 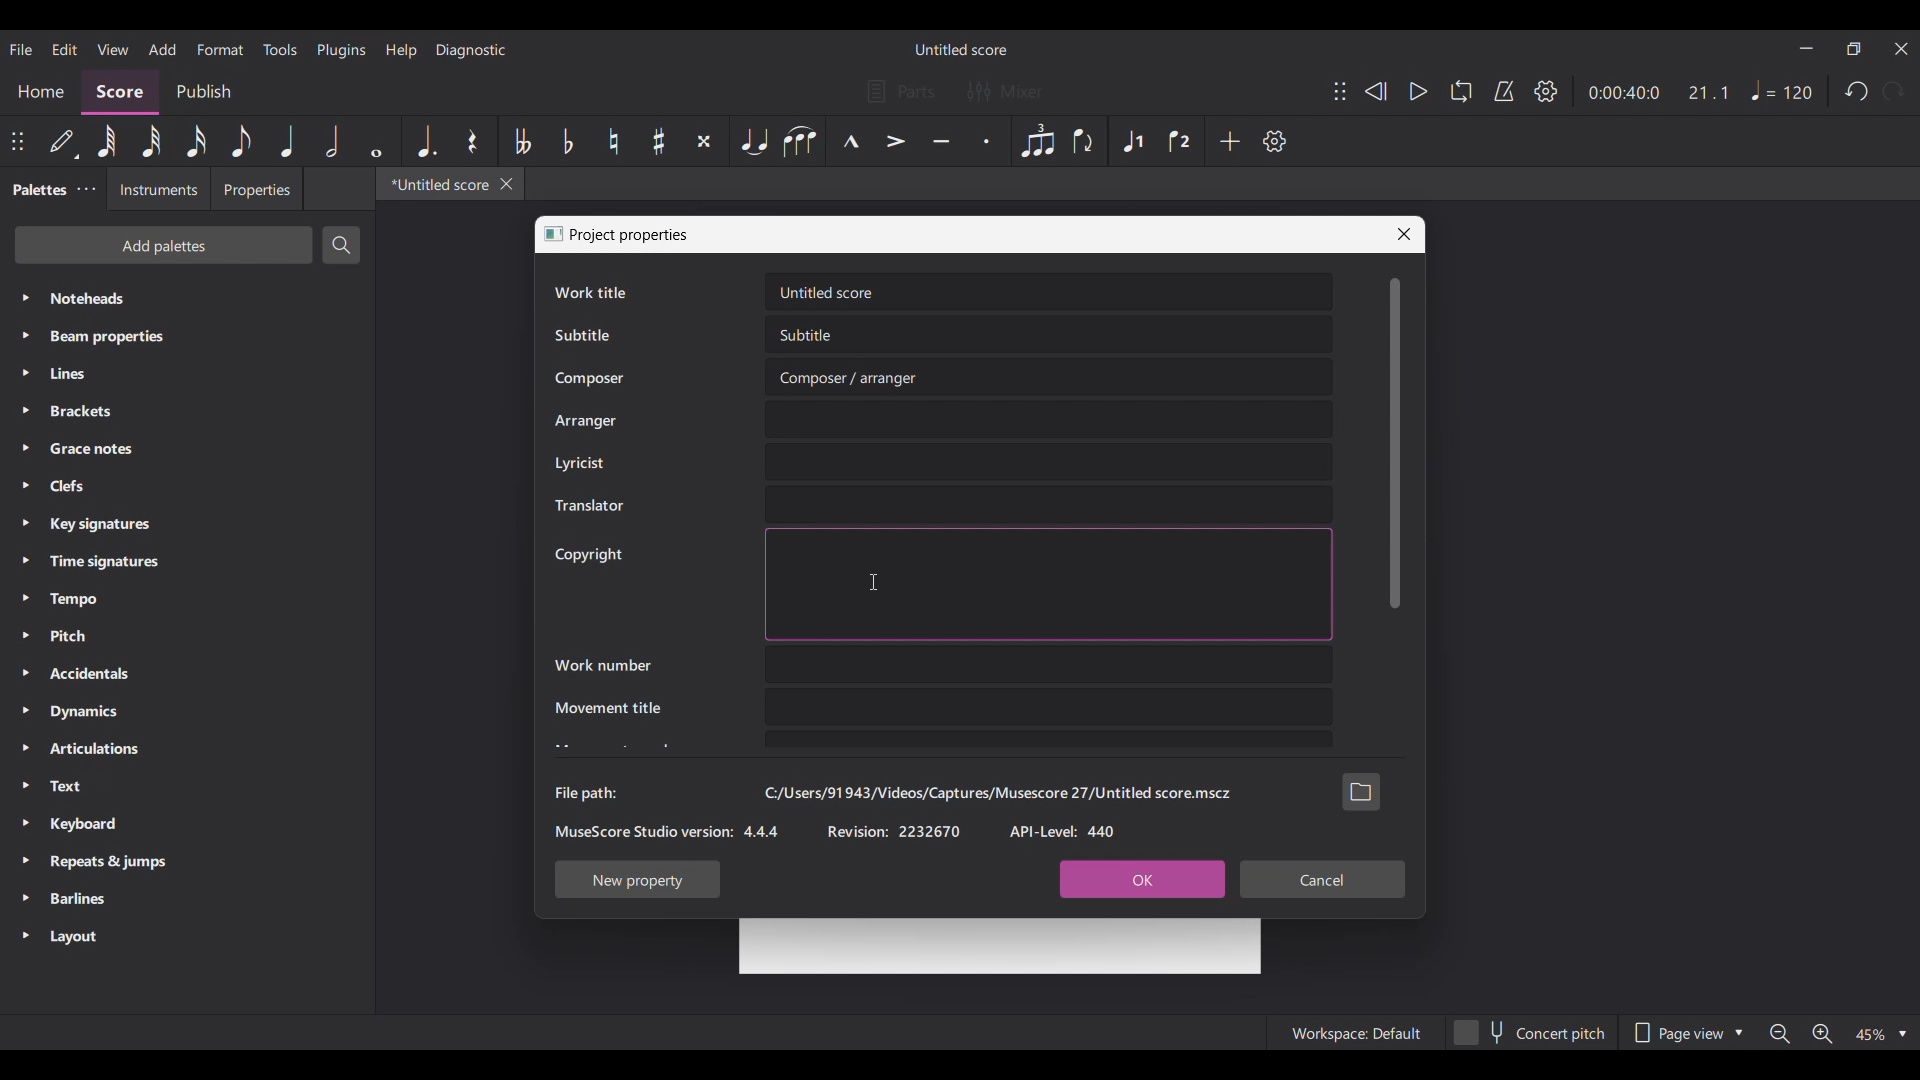 What do you see at coordinates (287, 141) in the screenshot?
I see `Quarter note` at bounding box center [287, 141].